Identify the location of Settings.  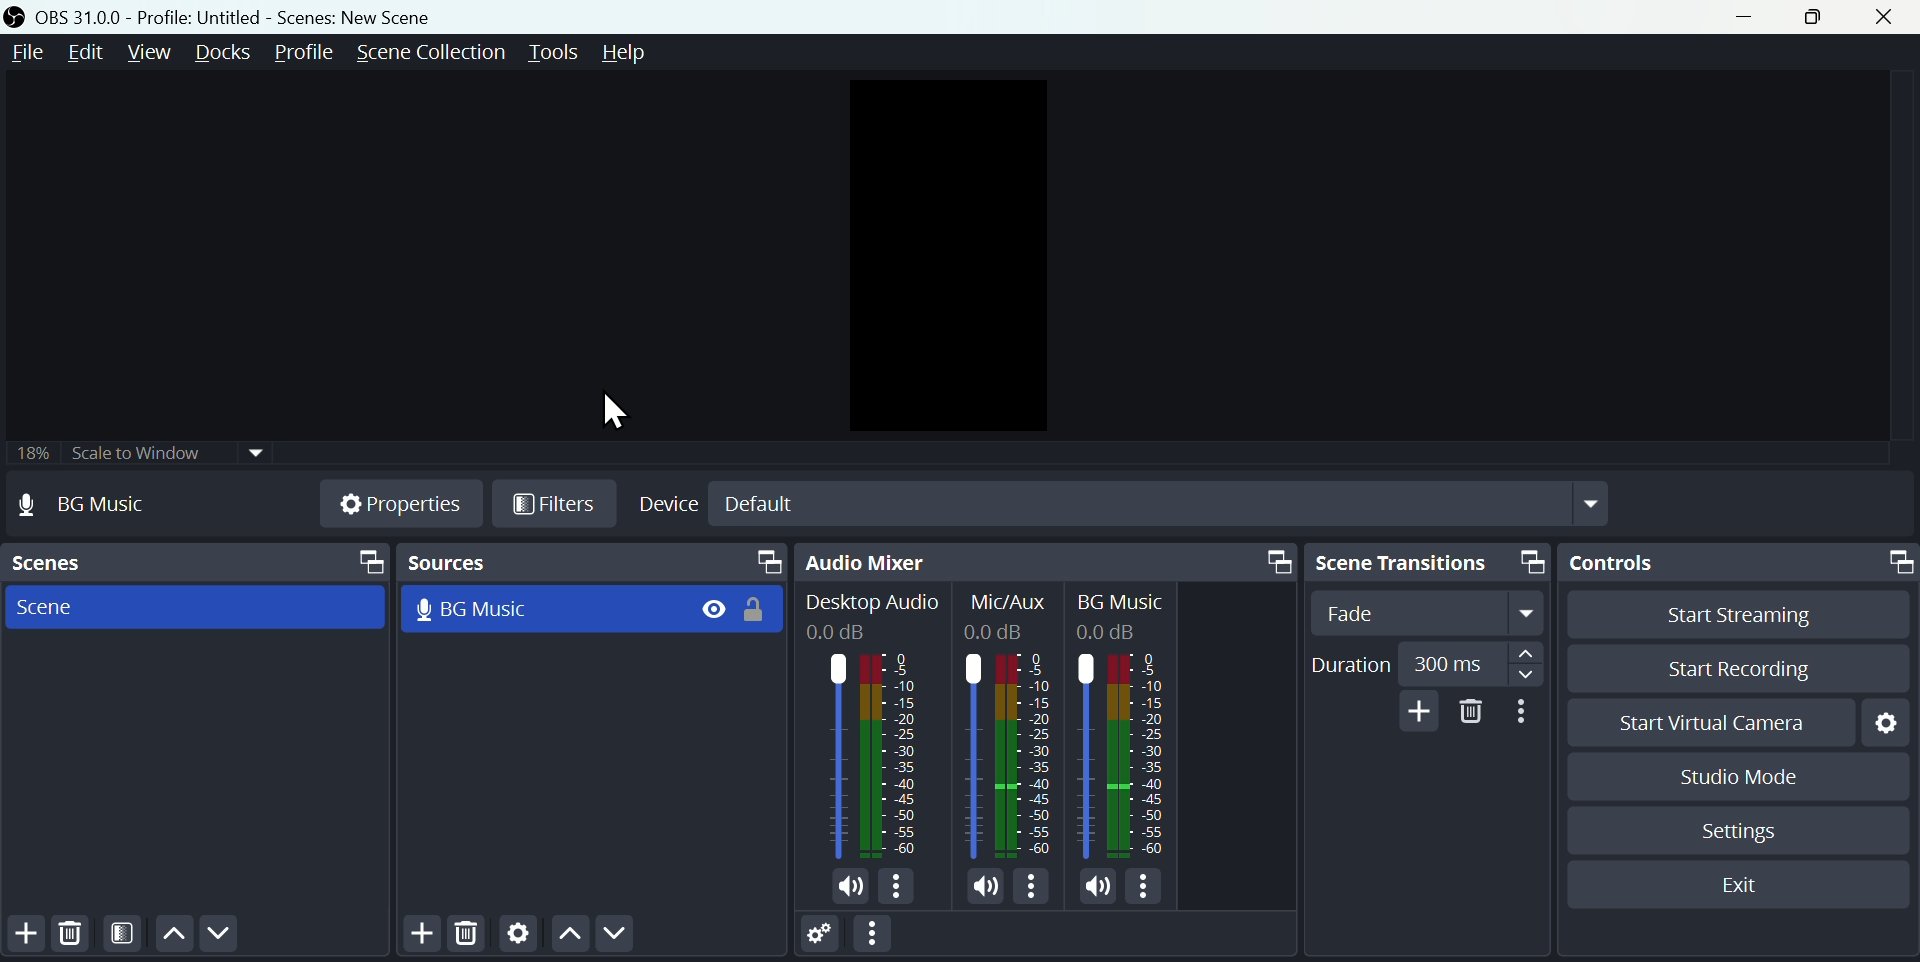
(1745, 833).